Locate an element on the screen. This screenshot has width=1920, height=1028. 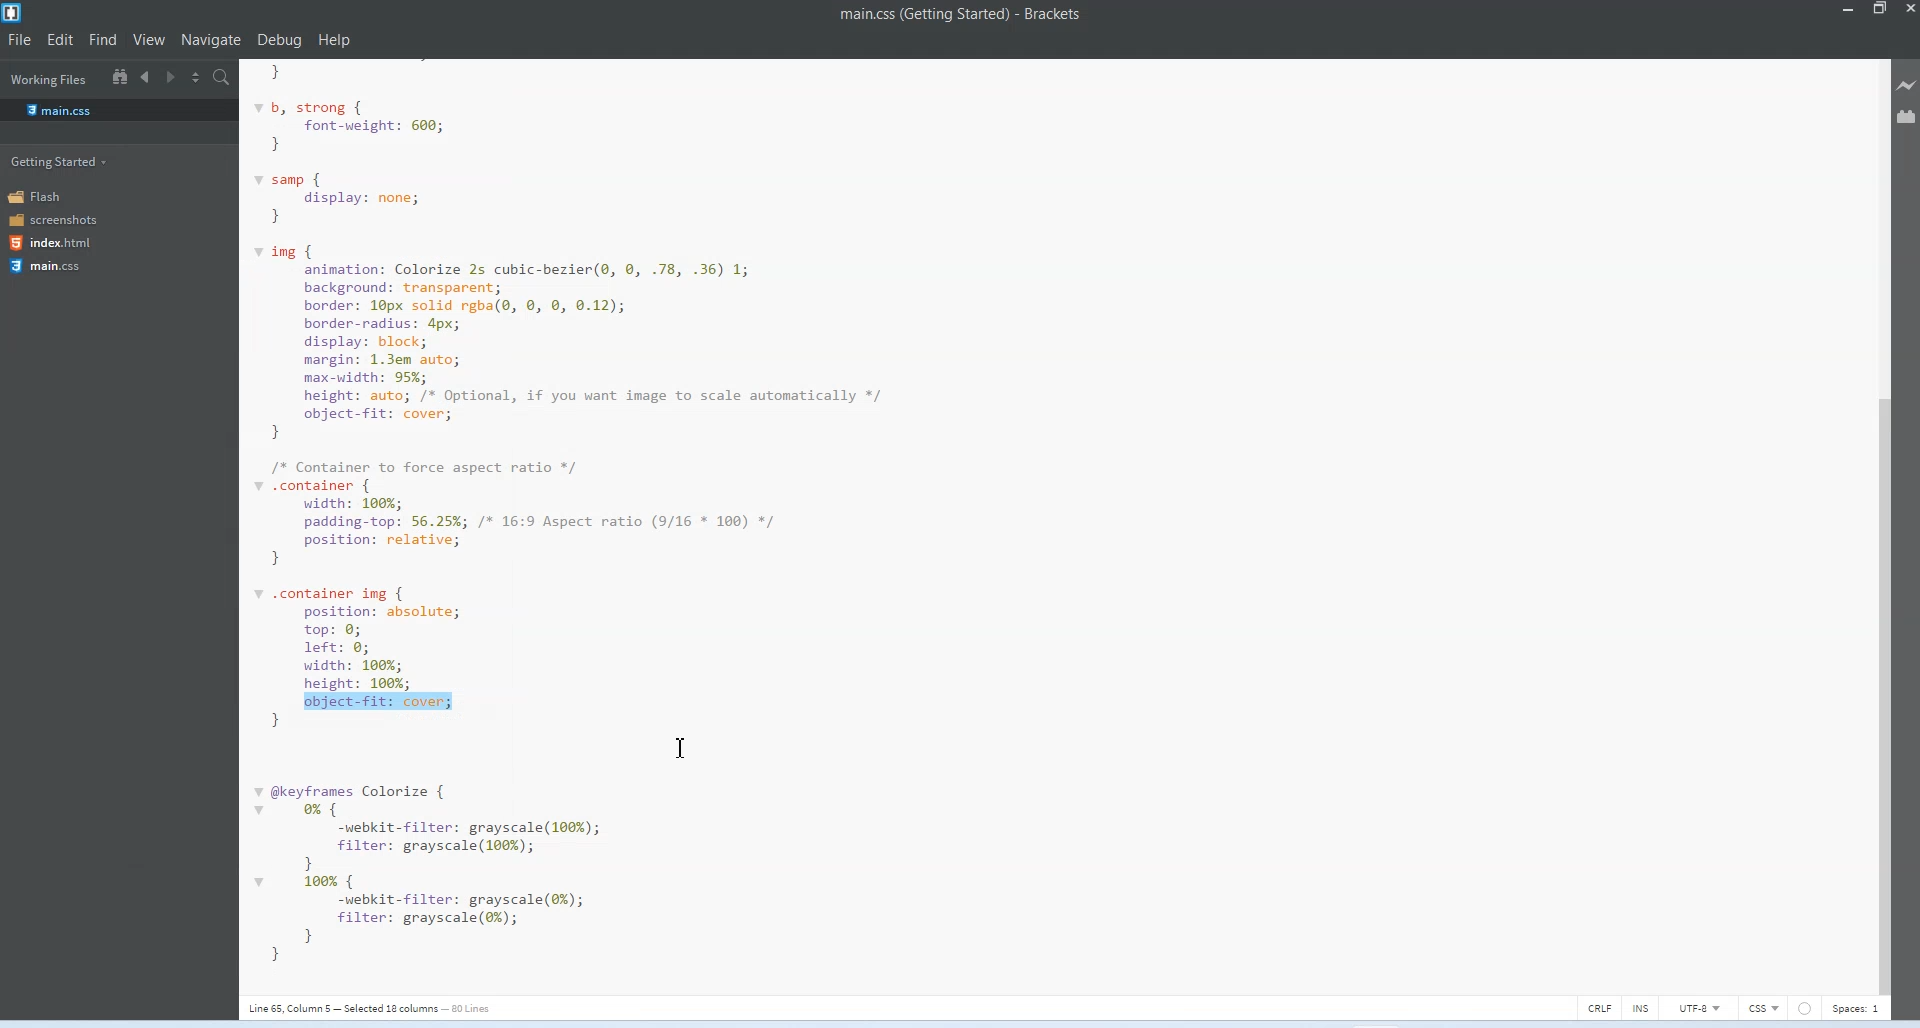
Spaces 1 is located at coordinates (1860, 1007).